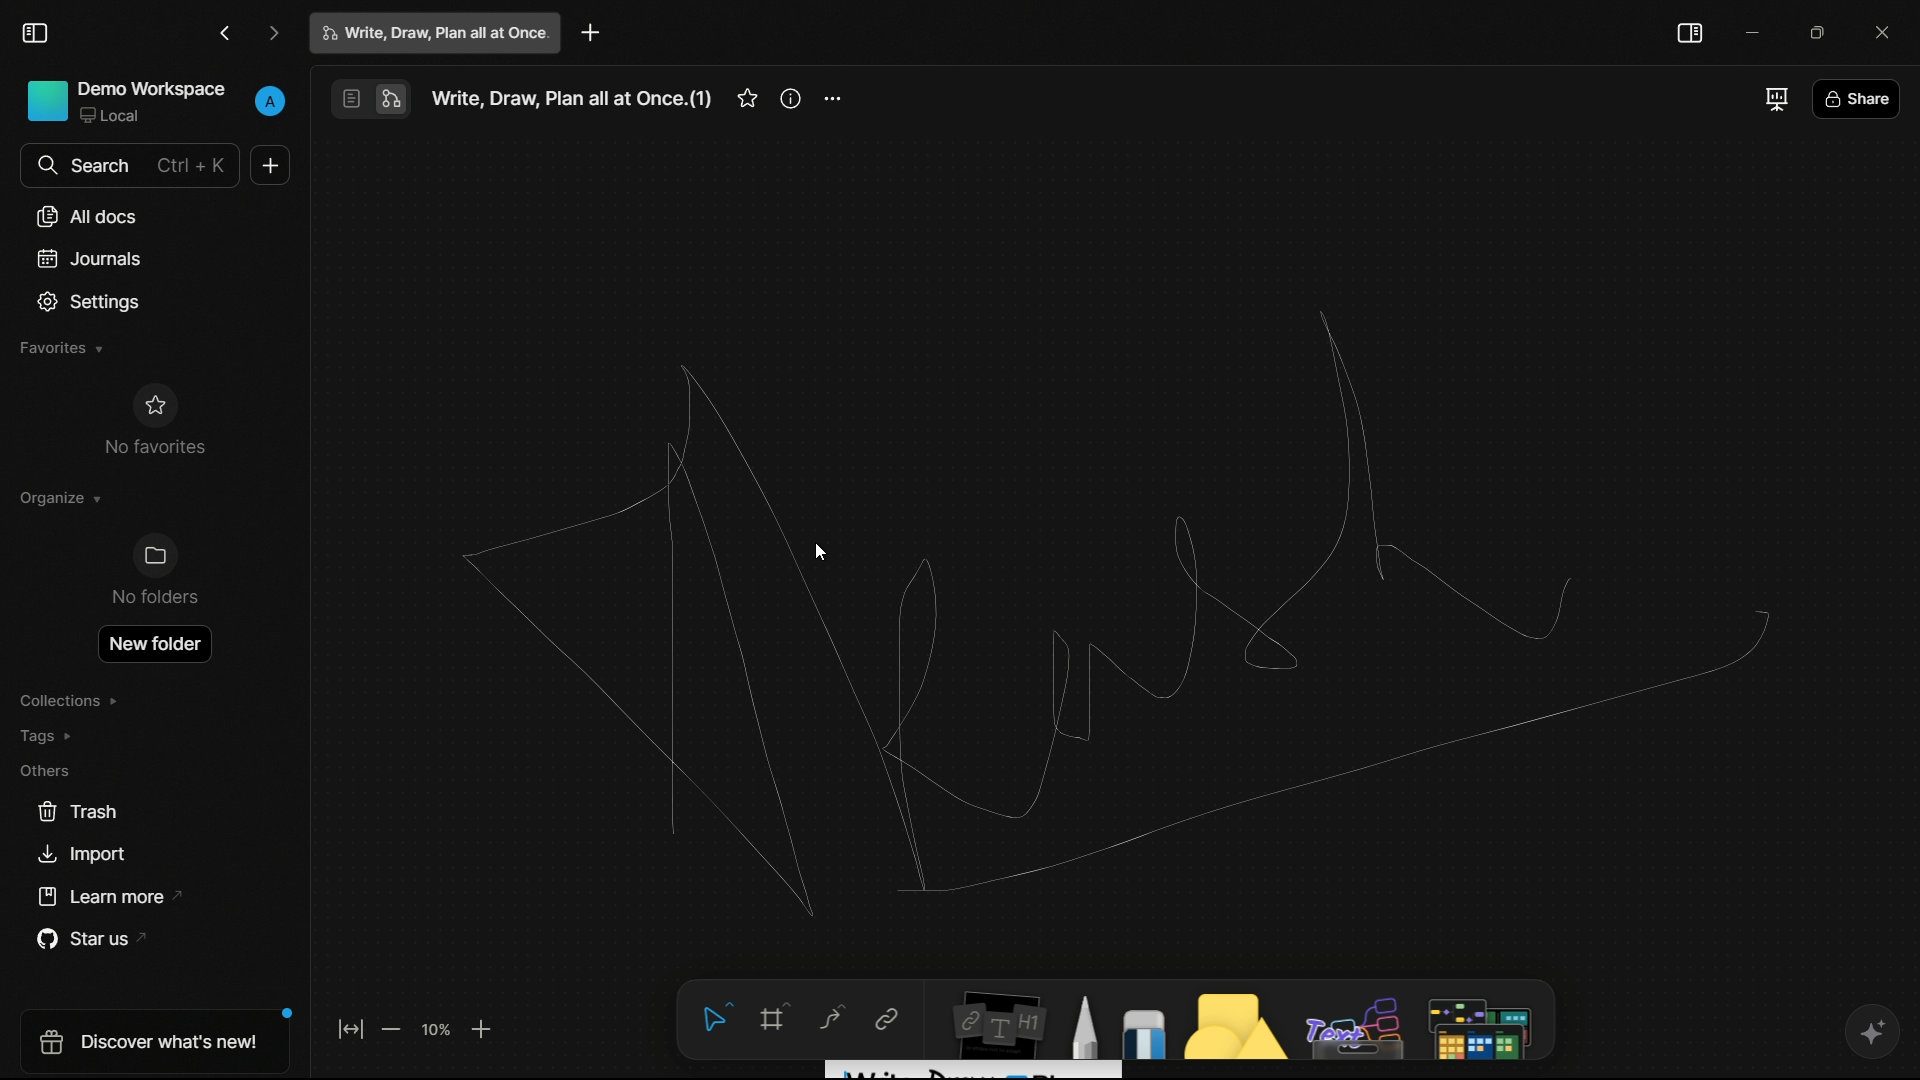 This screenshot has height=1080, width=1920. Describe the element at coordinates (76, 812) in the screenshot. I see `trash` at that location.